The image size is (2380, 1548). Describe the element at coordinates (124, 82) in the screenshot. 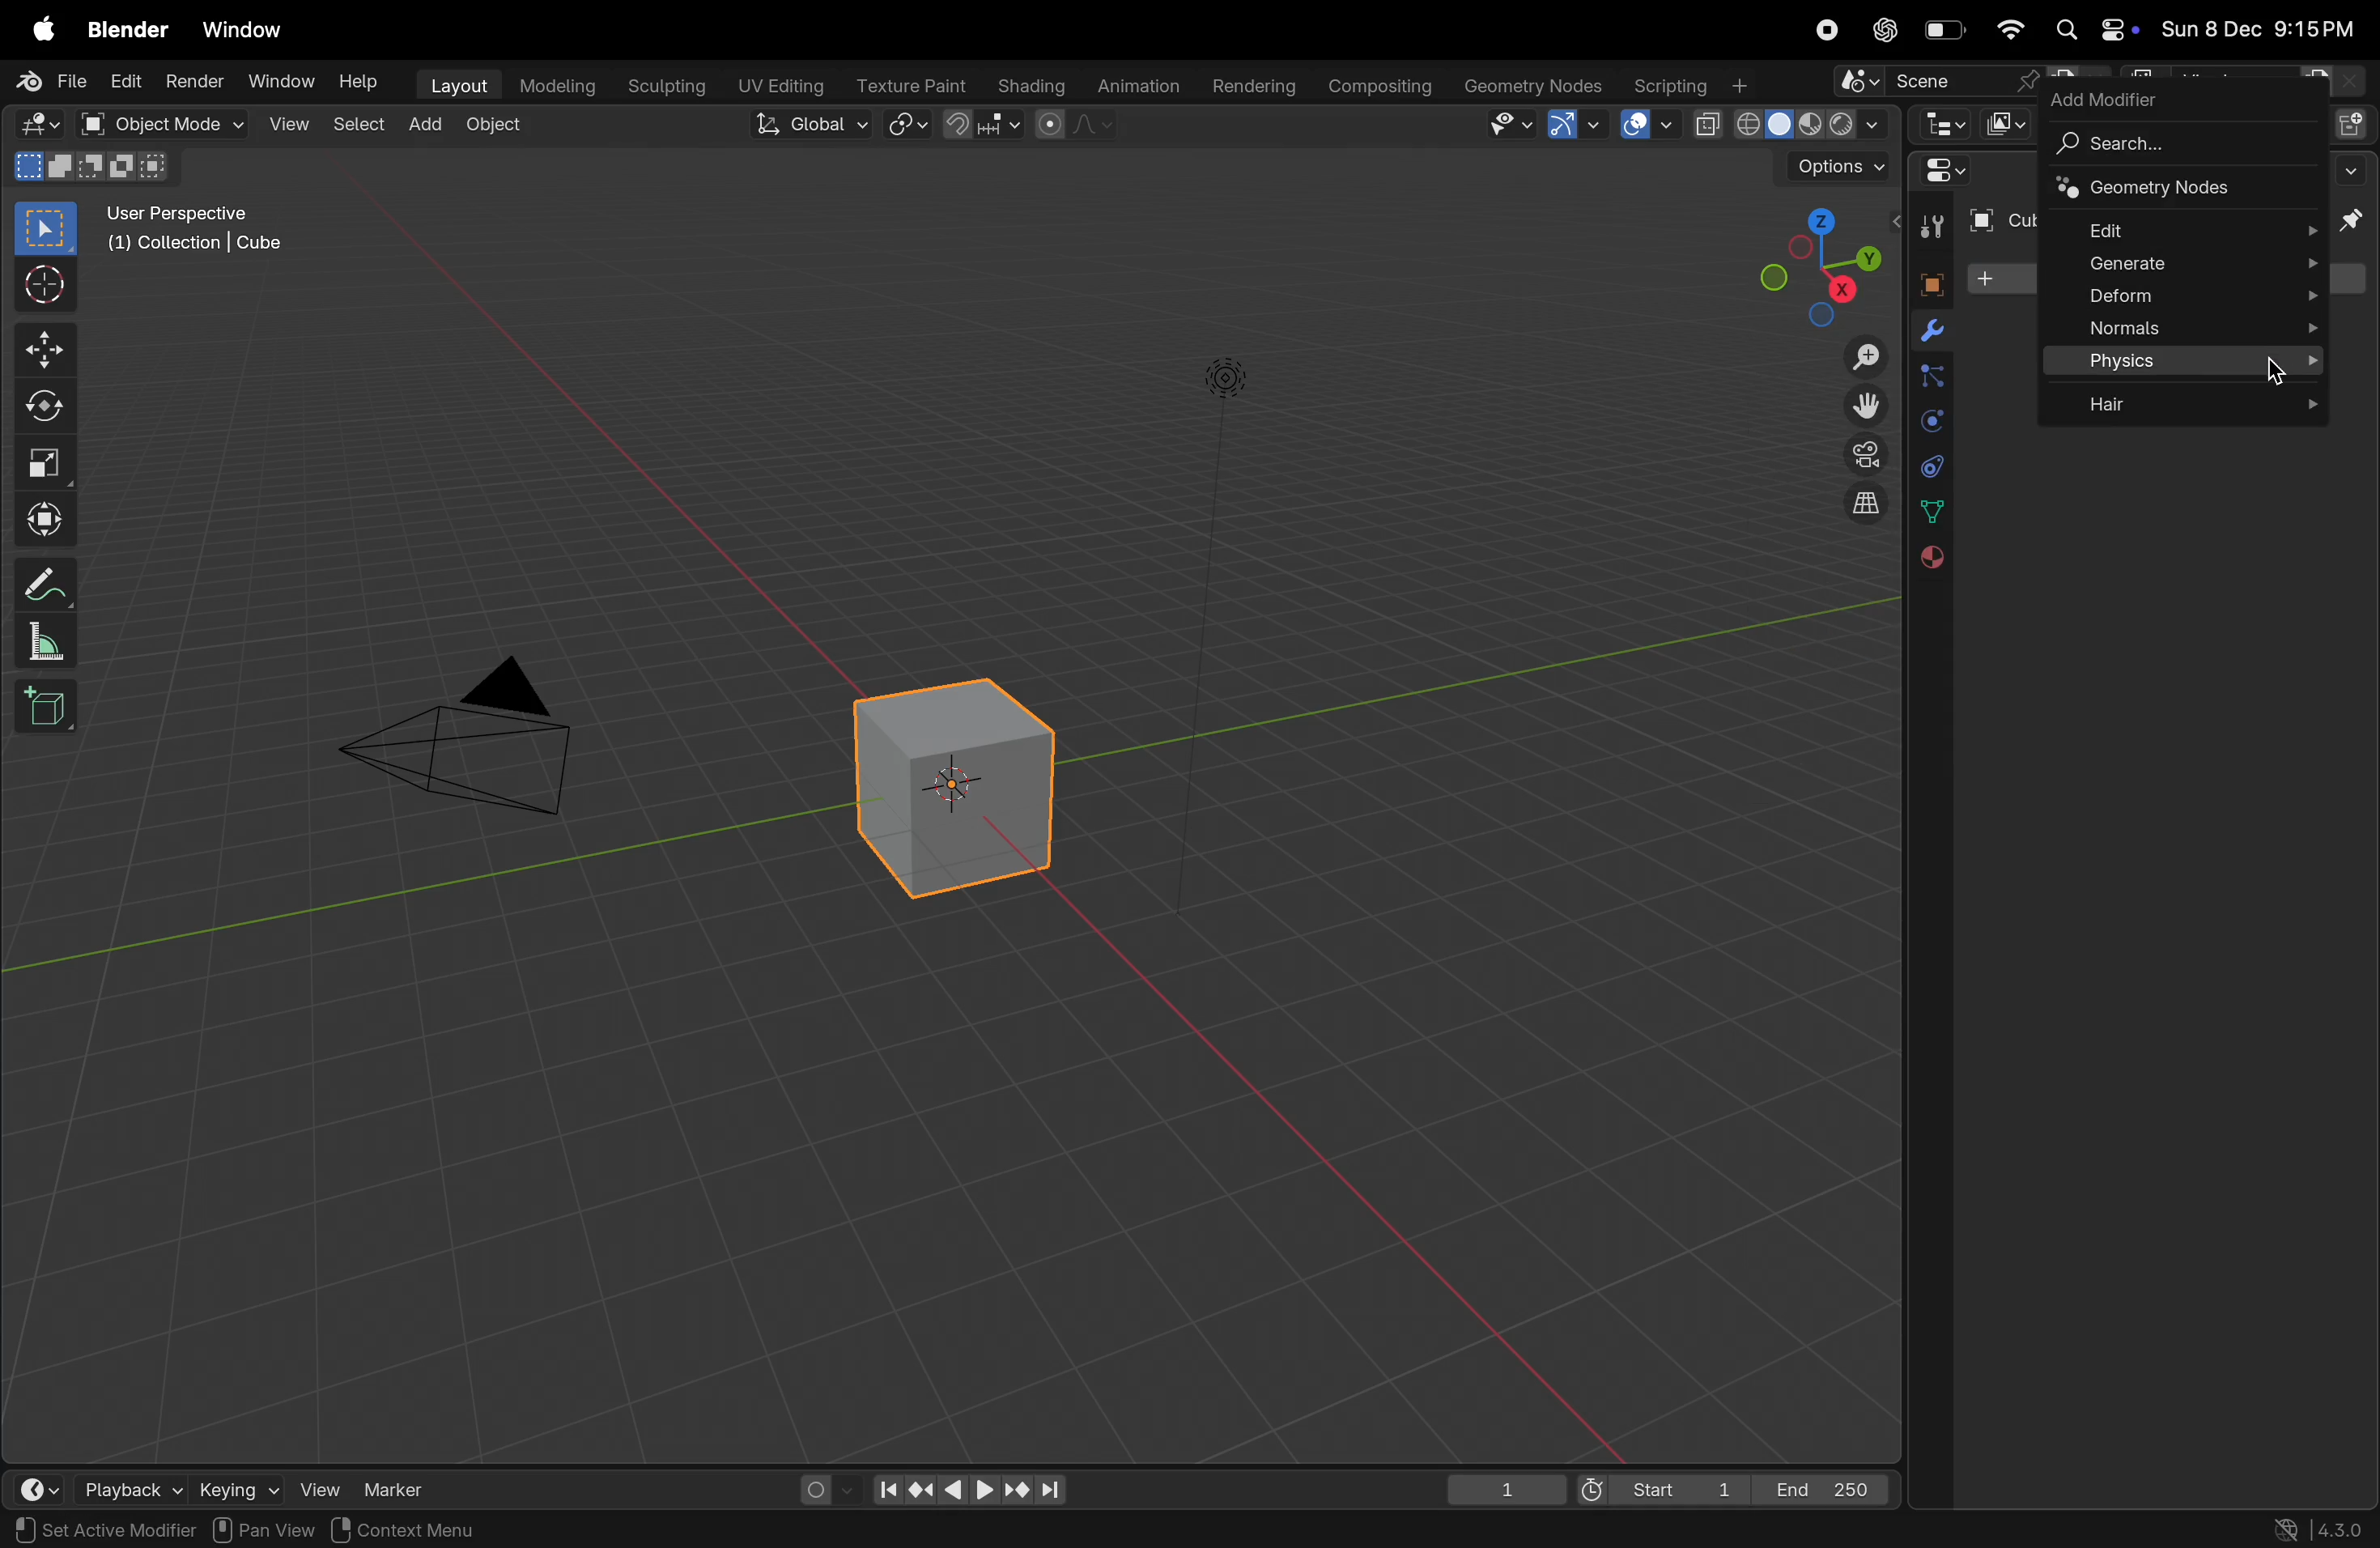

I see `edit` at that location.